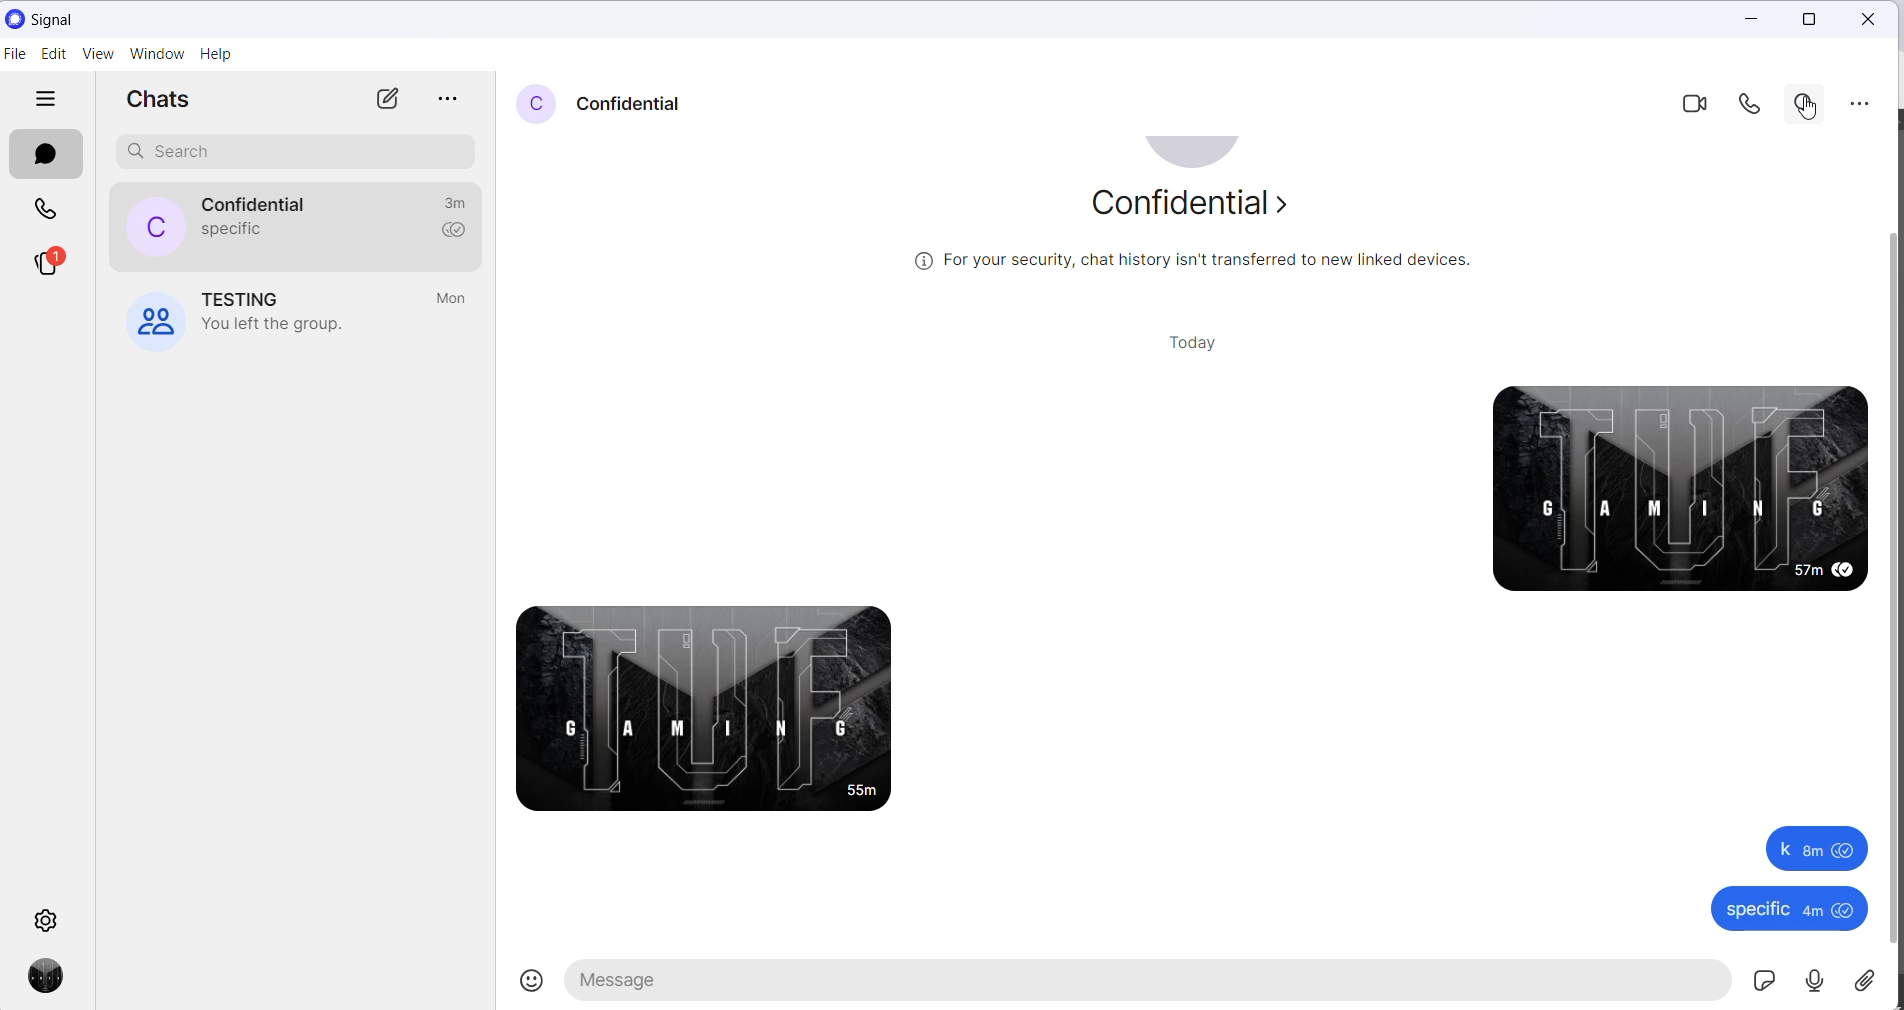  I want to click on contact name, so click(253, 203).